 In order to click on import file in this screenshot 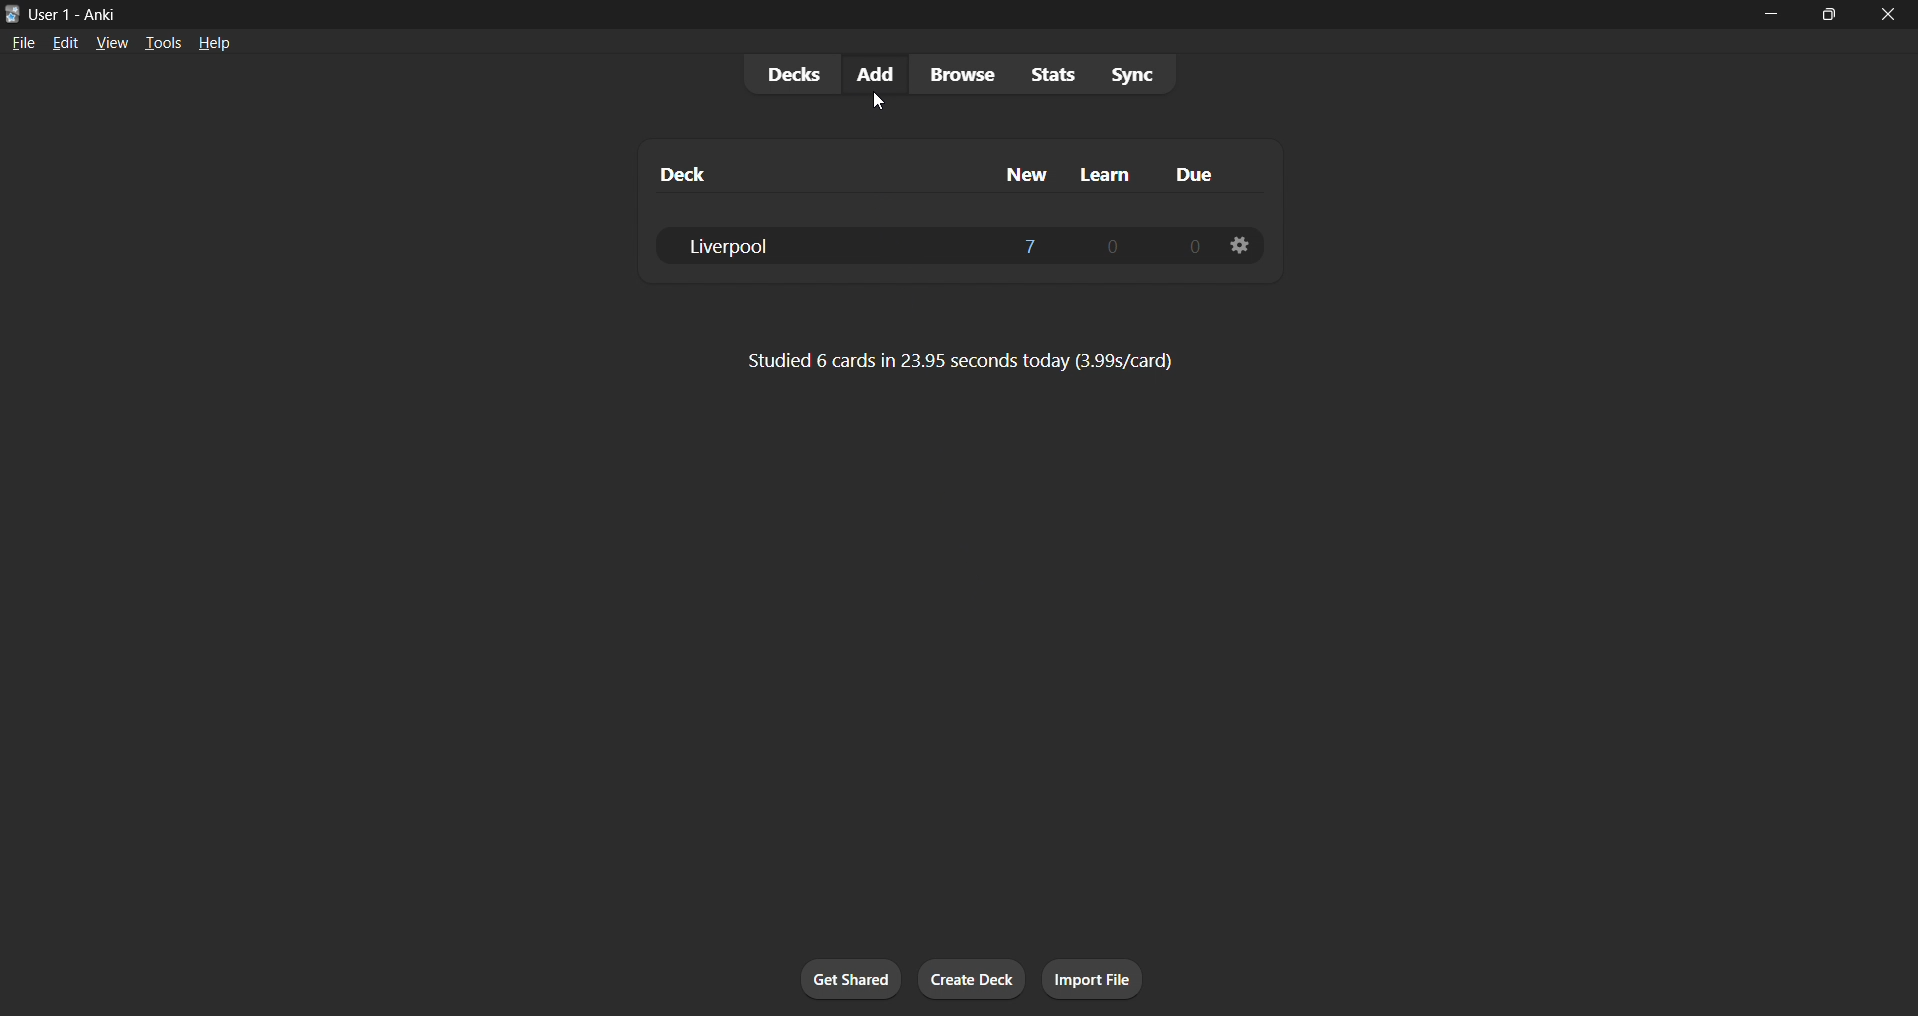, I will do `click(1100, 977)`.